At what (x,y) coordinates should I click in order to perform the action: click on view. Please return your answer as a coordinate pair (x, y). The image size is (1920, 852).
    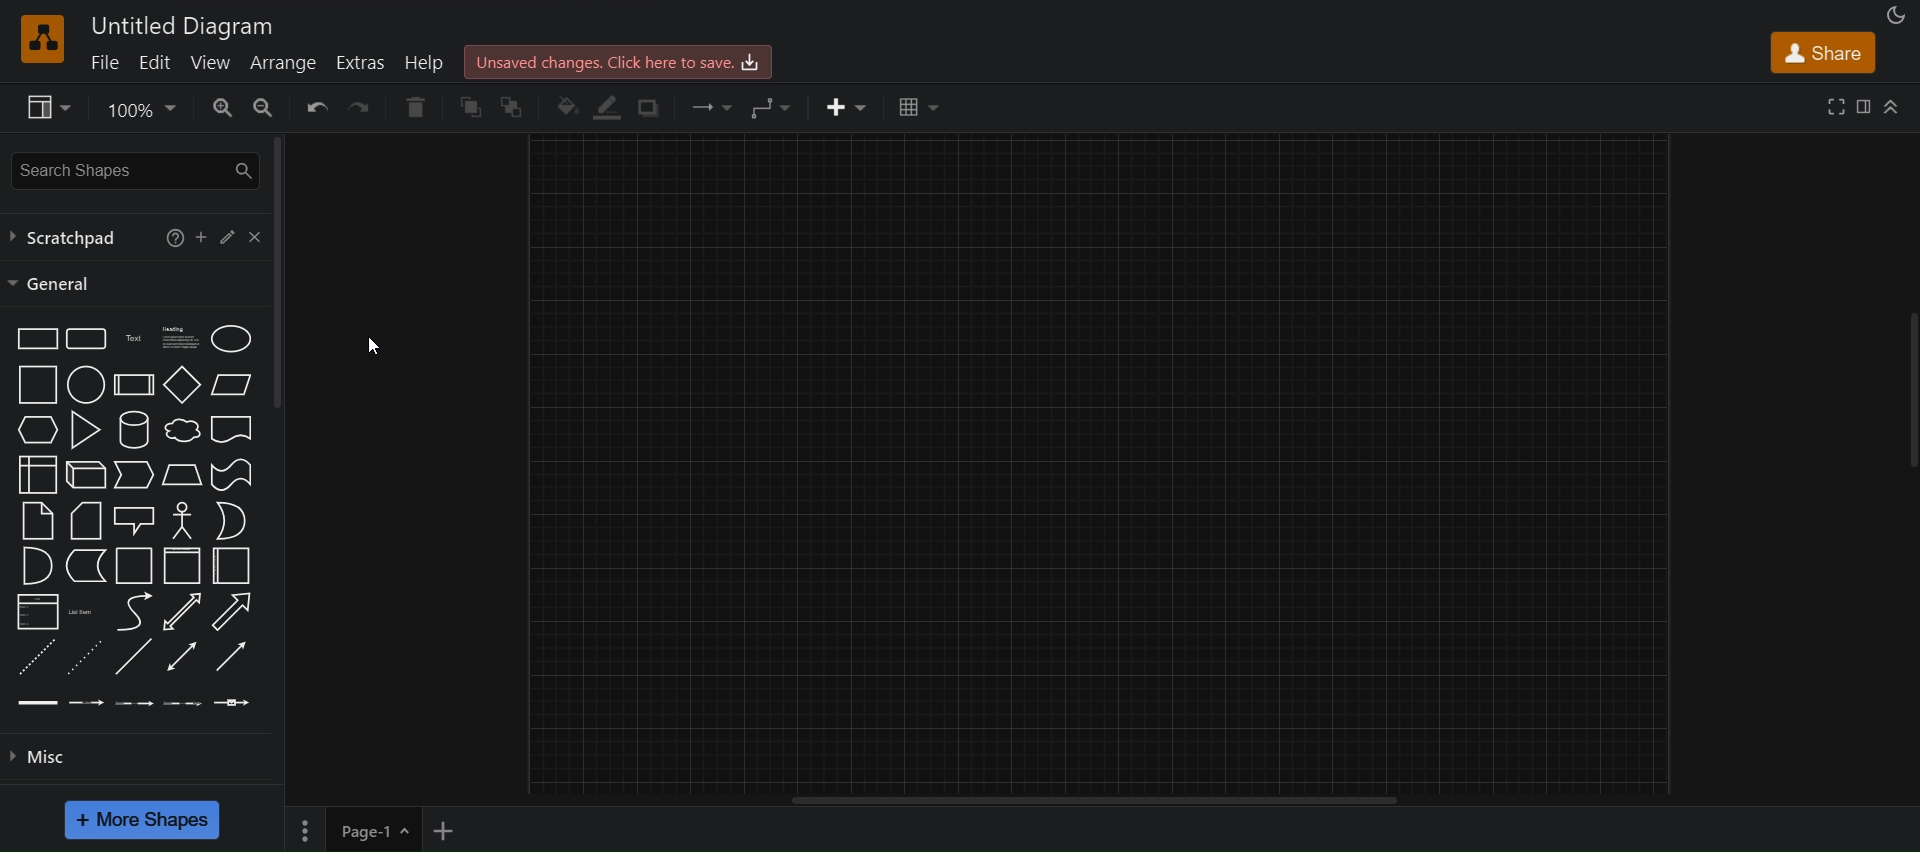
    Looking at the image, I should click on (210, 63).